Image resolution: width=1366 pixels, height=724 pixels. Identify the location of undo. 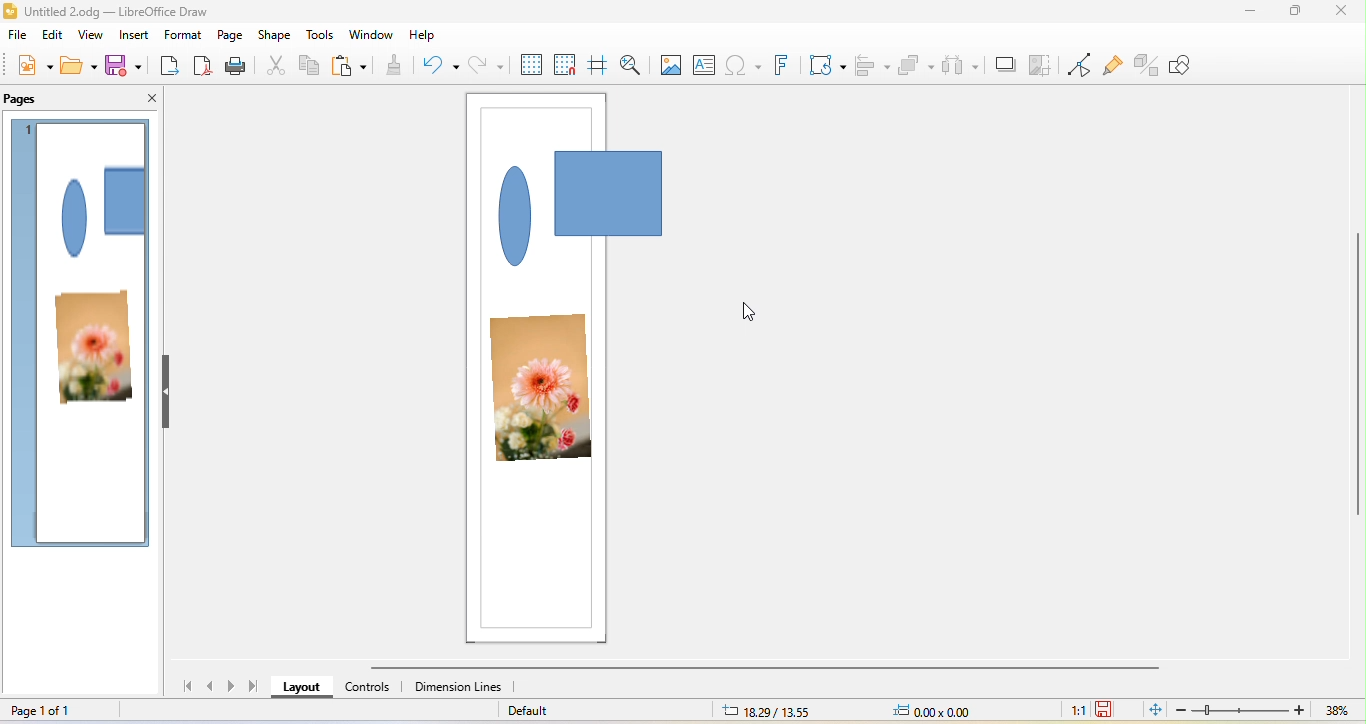
(443, 67).